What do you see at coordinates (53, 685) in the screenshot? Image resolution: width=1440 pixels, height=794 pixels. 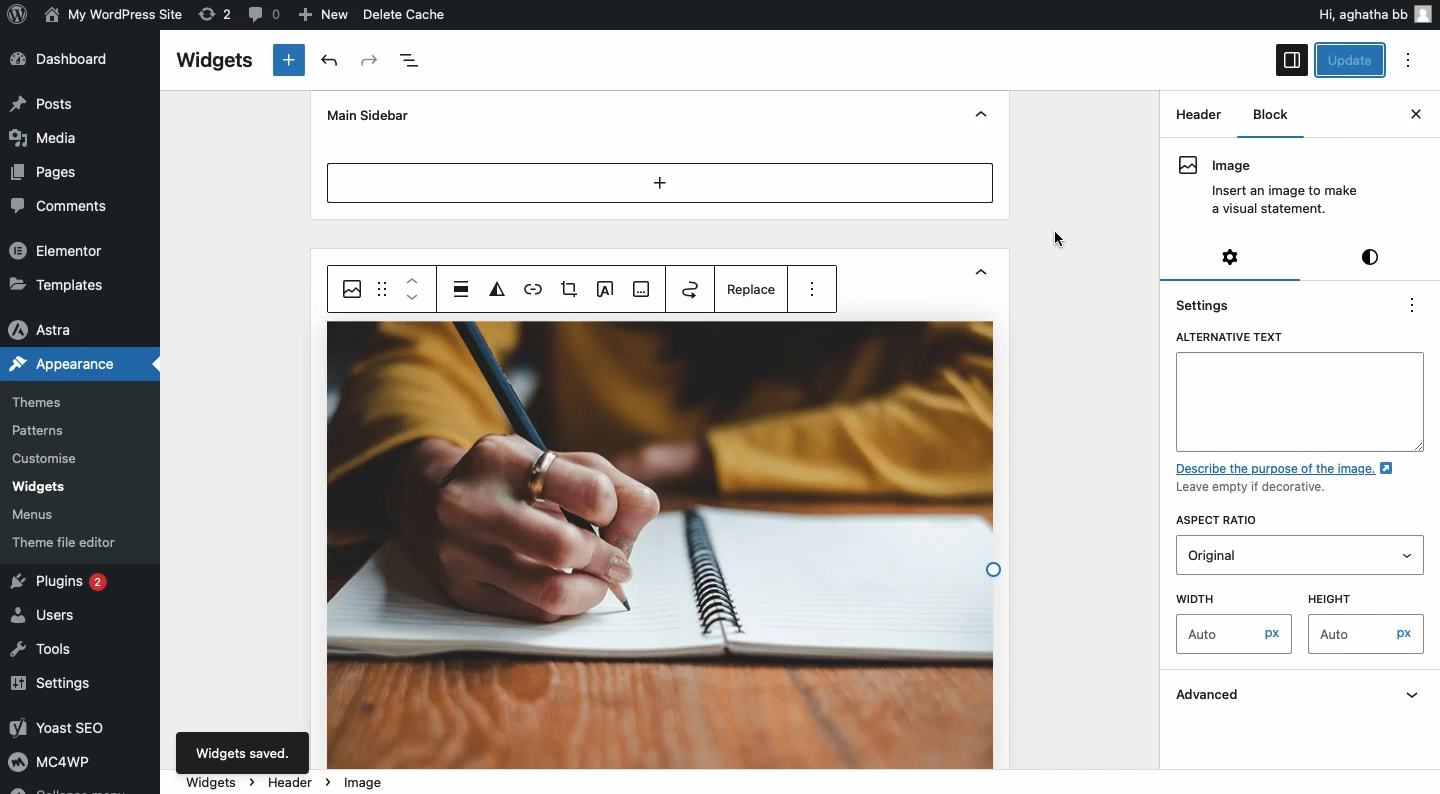 I see `Settings` at bounding box center [53, 685].